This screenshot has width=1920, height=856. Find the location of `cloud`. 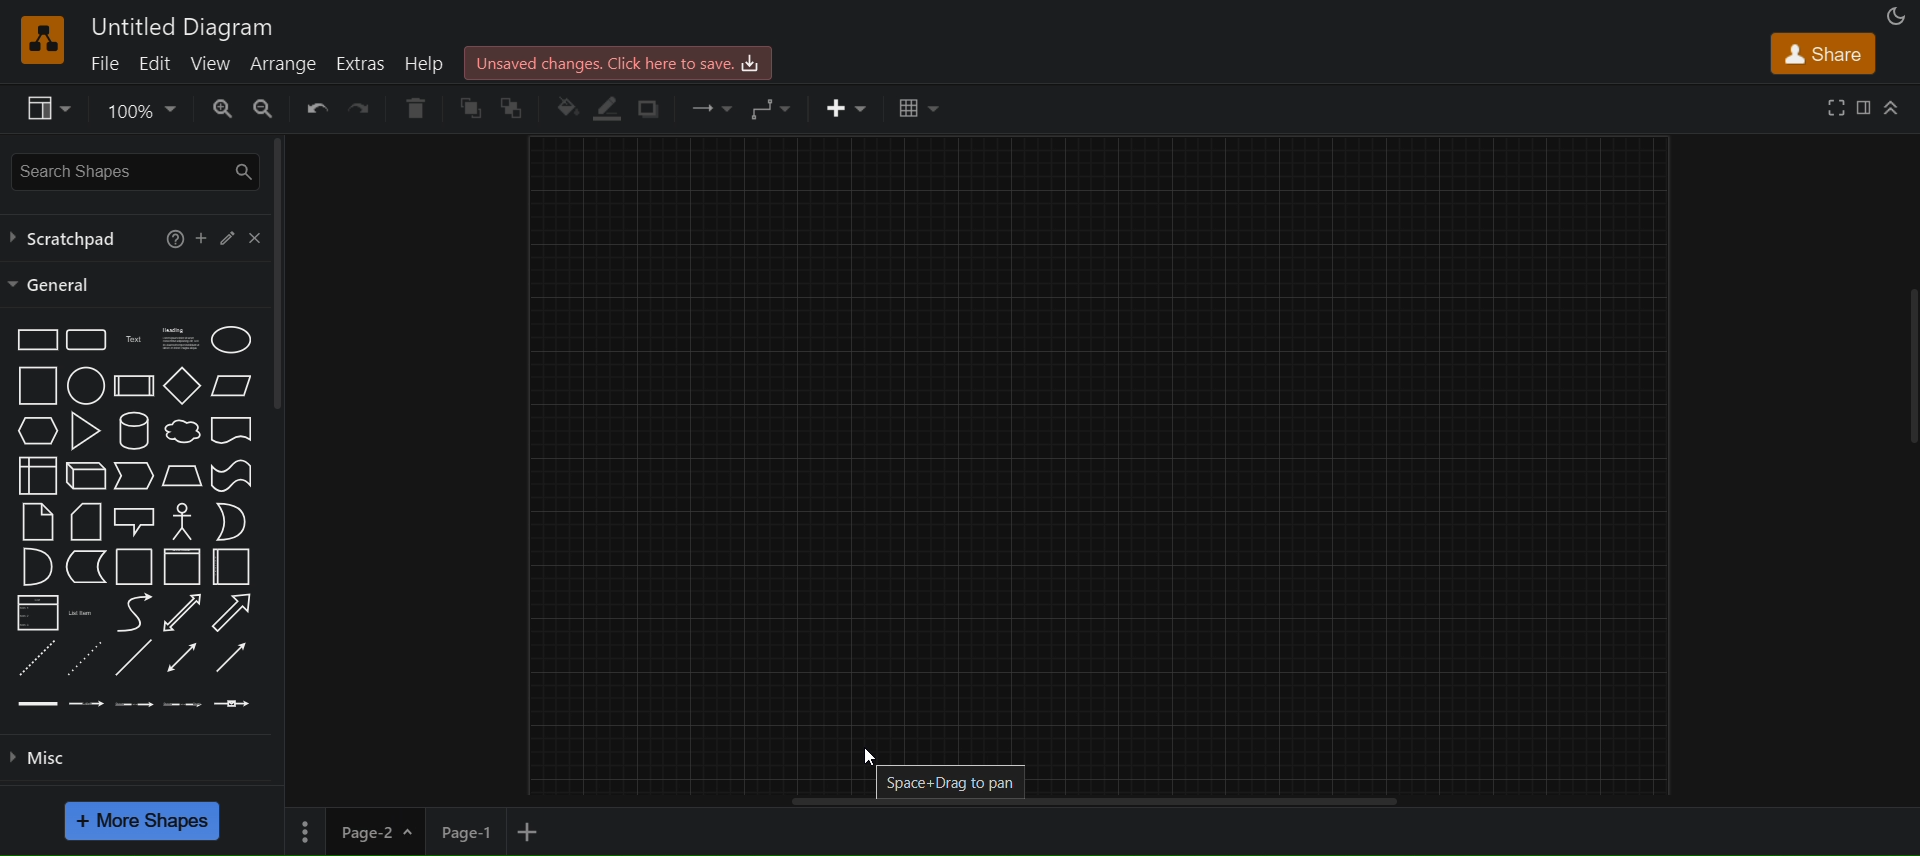

cloud is located at coordinates (180, 432).